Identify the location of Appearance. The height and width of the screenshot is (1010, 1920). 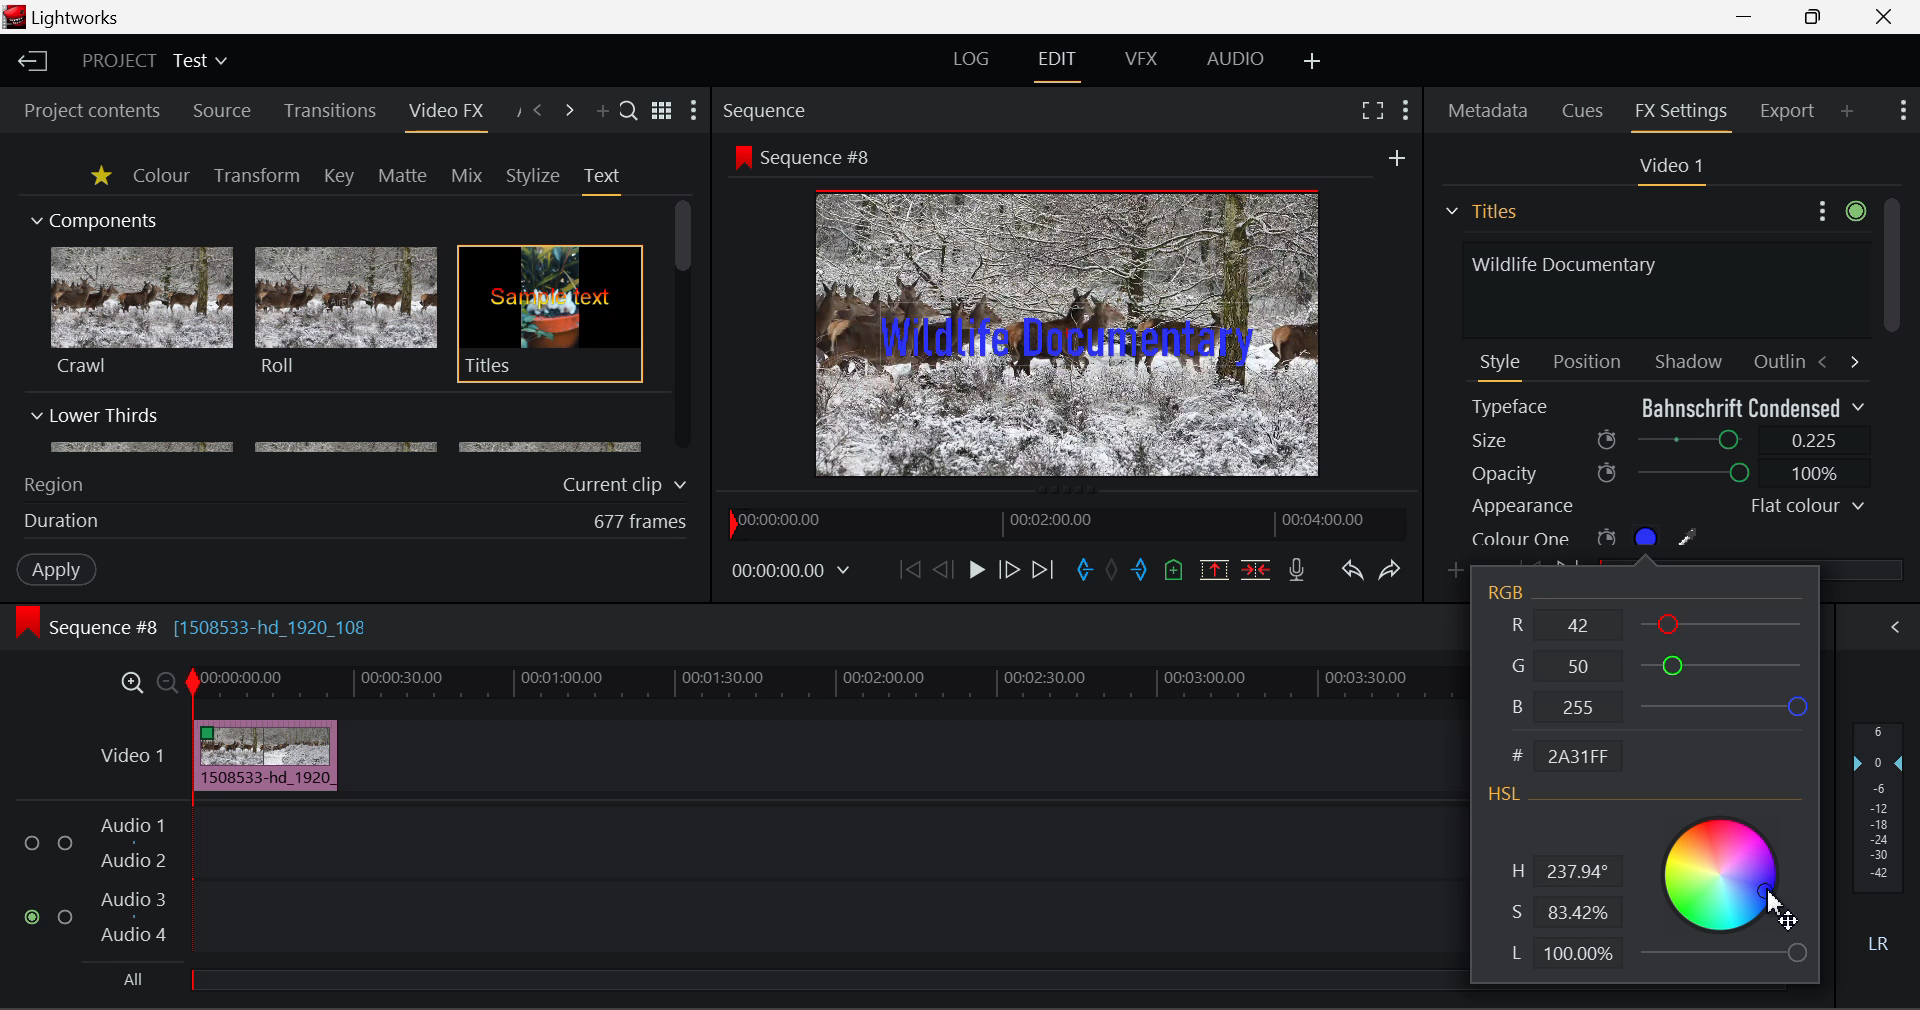
(1666, 506).